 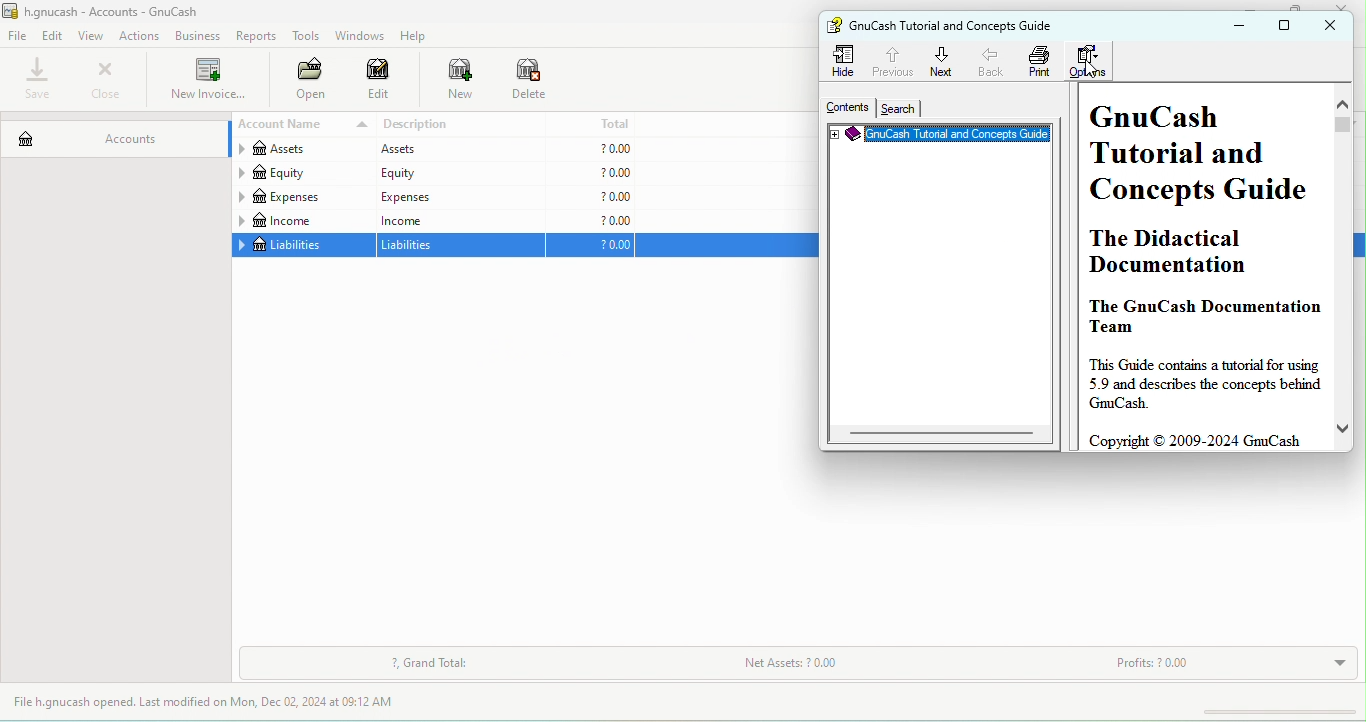 I want to click on move up, so click(x=1343, y=104).